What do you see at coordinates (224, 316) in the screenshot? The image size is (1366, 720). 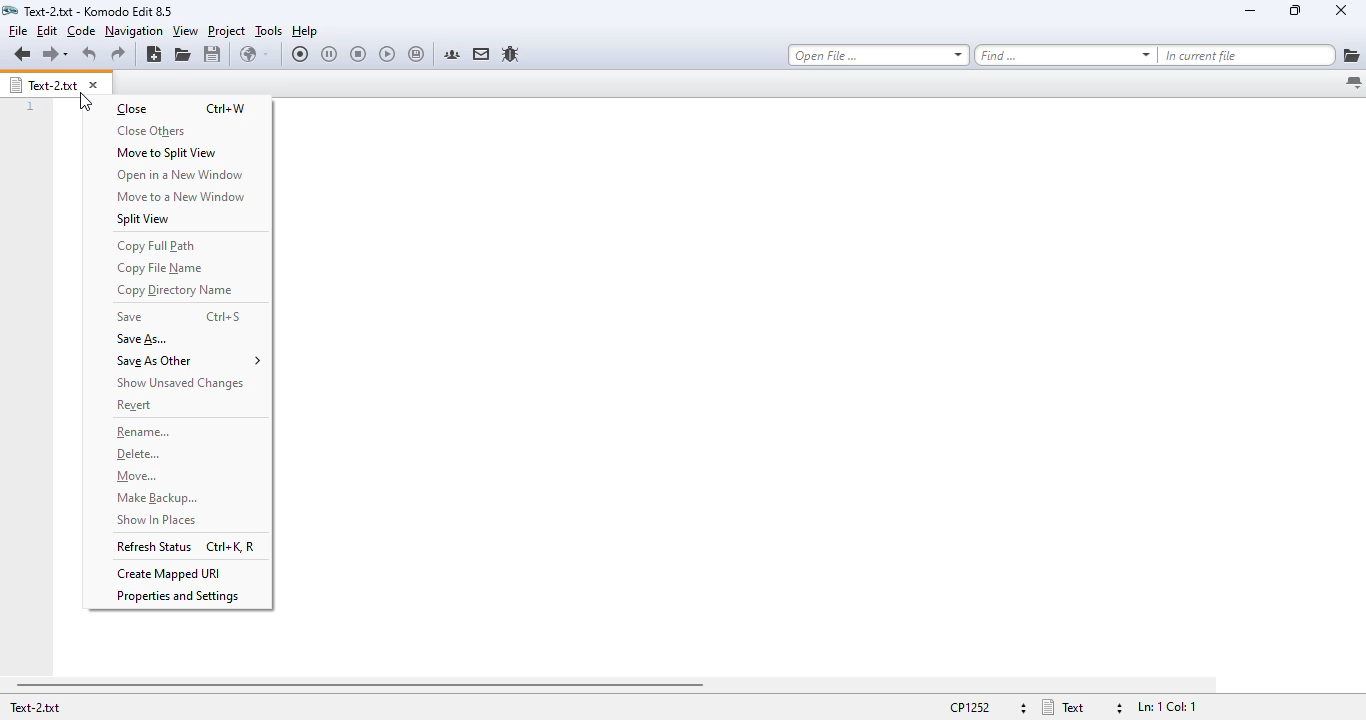 I see `shortcut for save` at bounding box center [224, 316].